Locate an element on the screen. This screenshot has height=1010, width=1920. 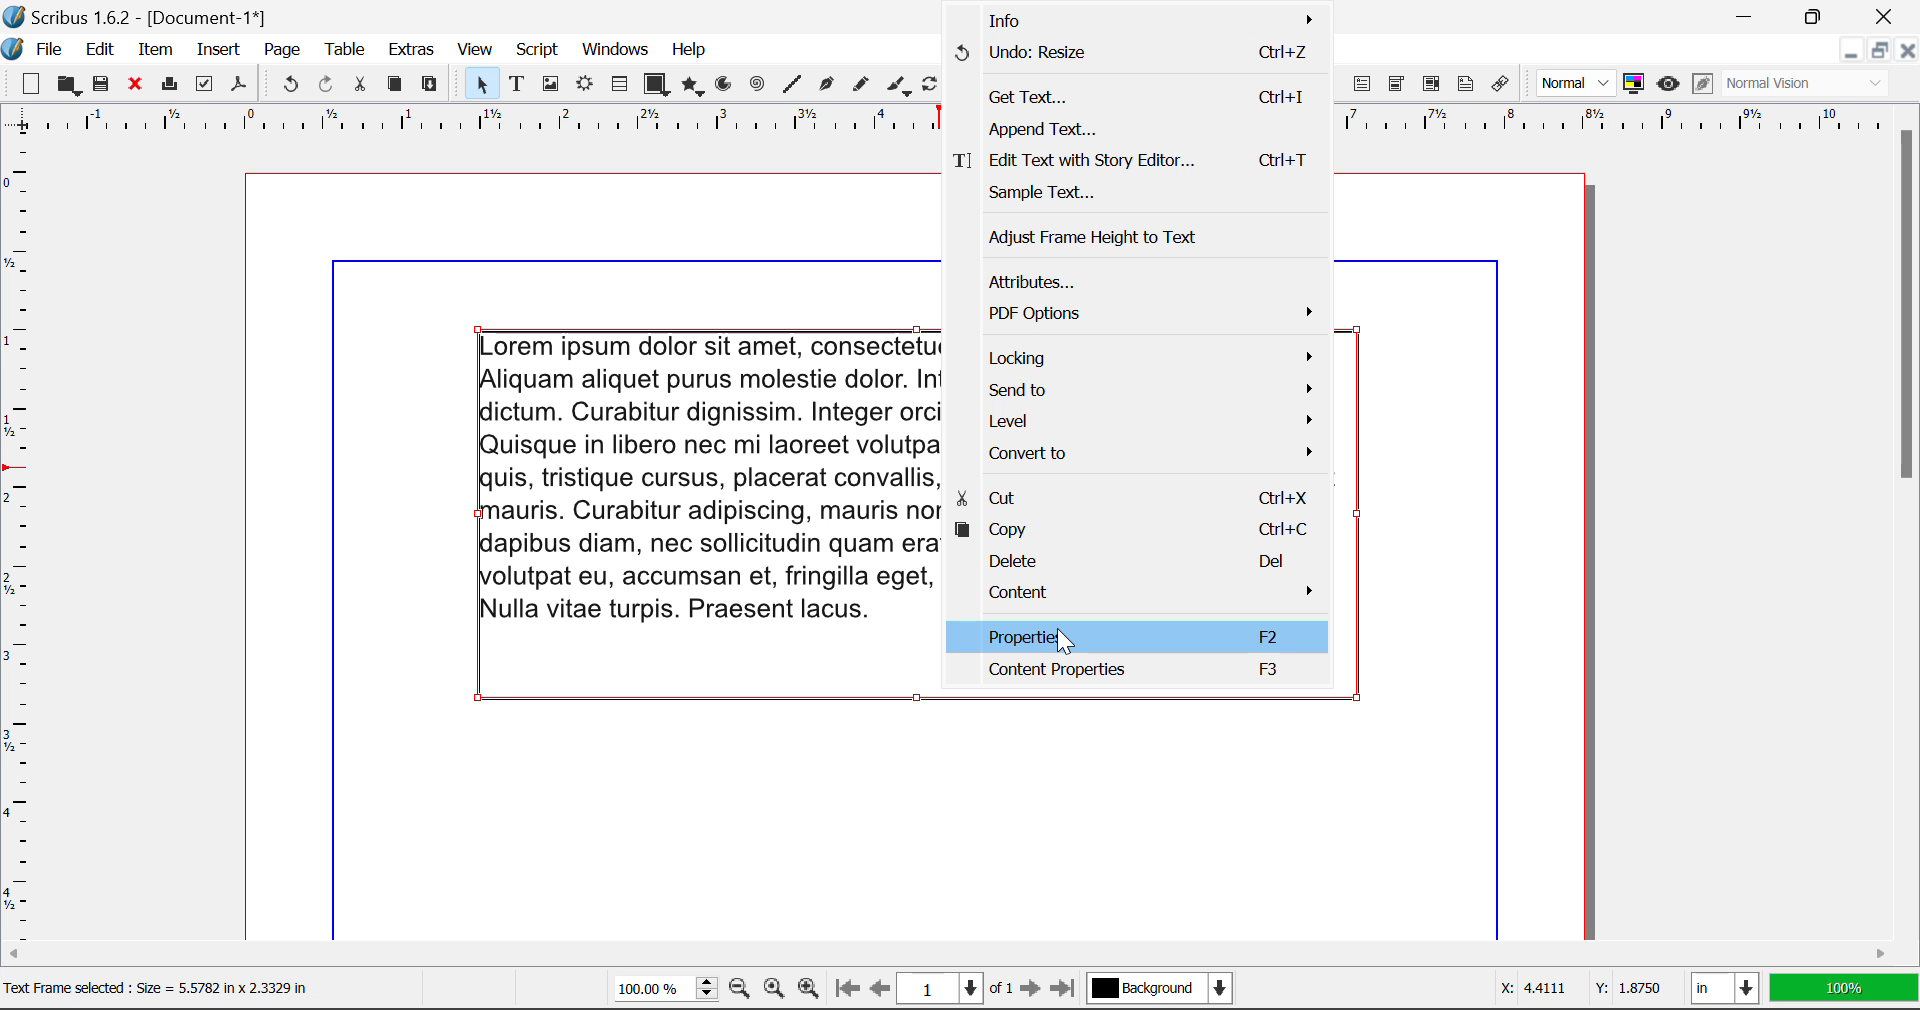
Item is located at coordinates (156, 52).